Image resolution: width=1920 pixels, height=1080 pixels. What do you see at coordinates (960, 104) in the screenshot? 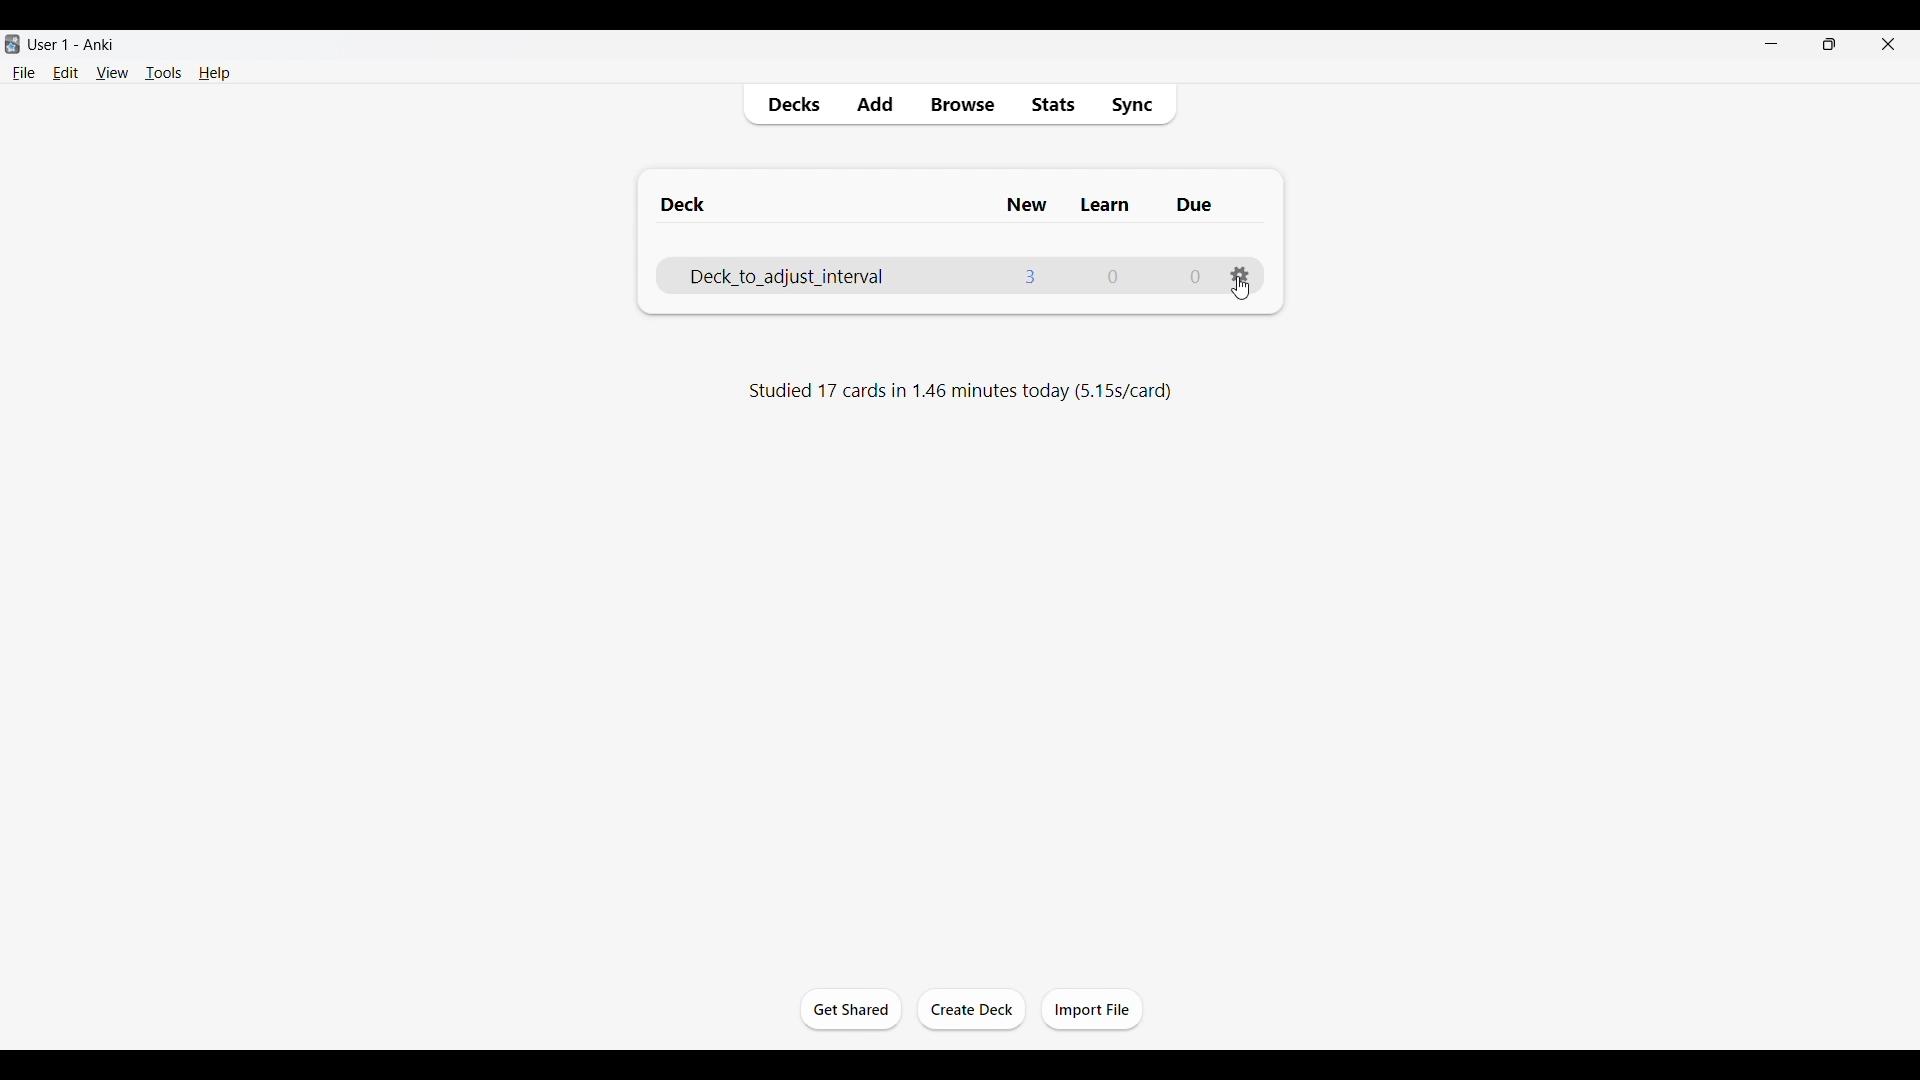
I see `Browse ` at bounding box center [960, 104].